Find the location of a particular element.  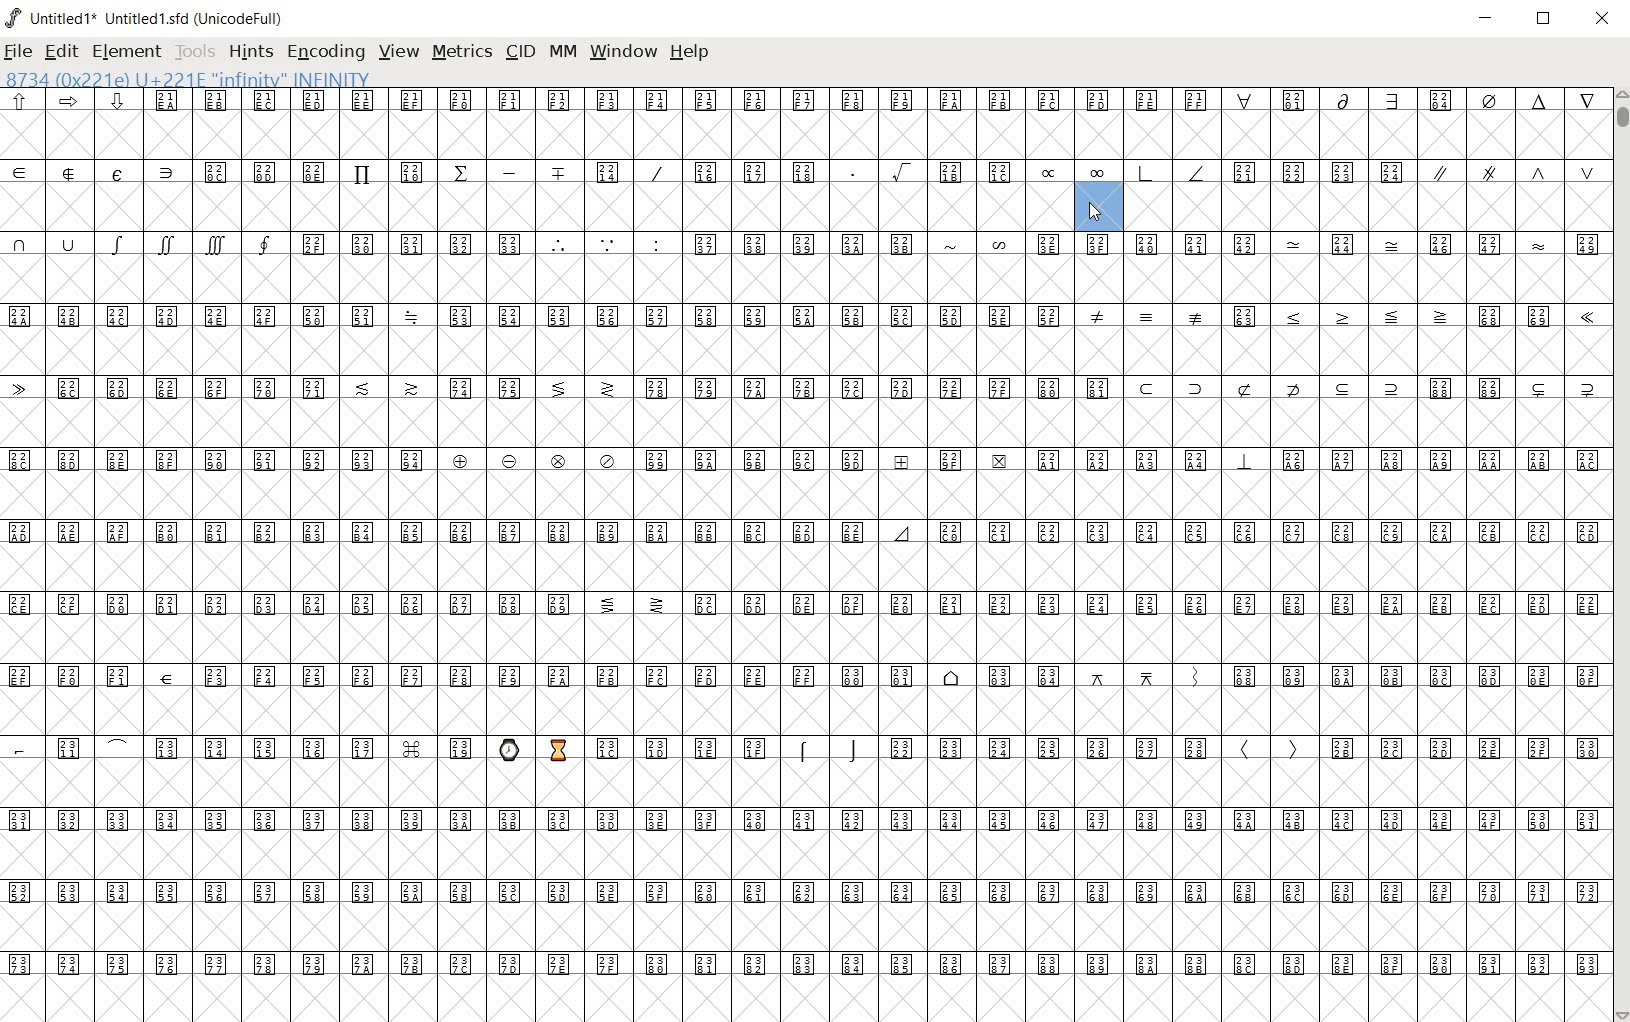

minimize is located at coordinates (1487, 19).